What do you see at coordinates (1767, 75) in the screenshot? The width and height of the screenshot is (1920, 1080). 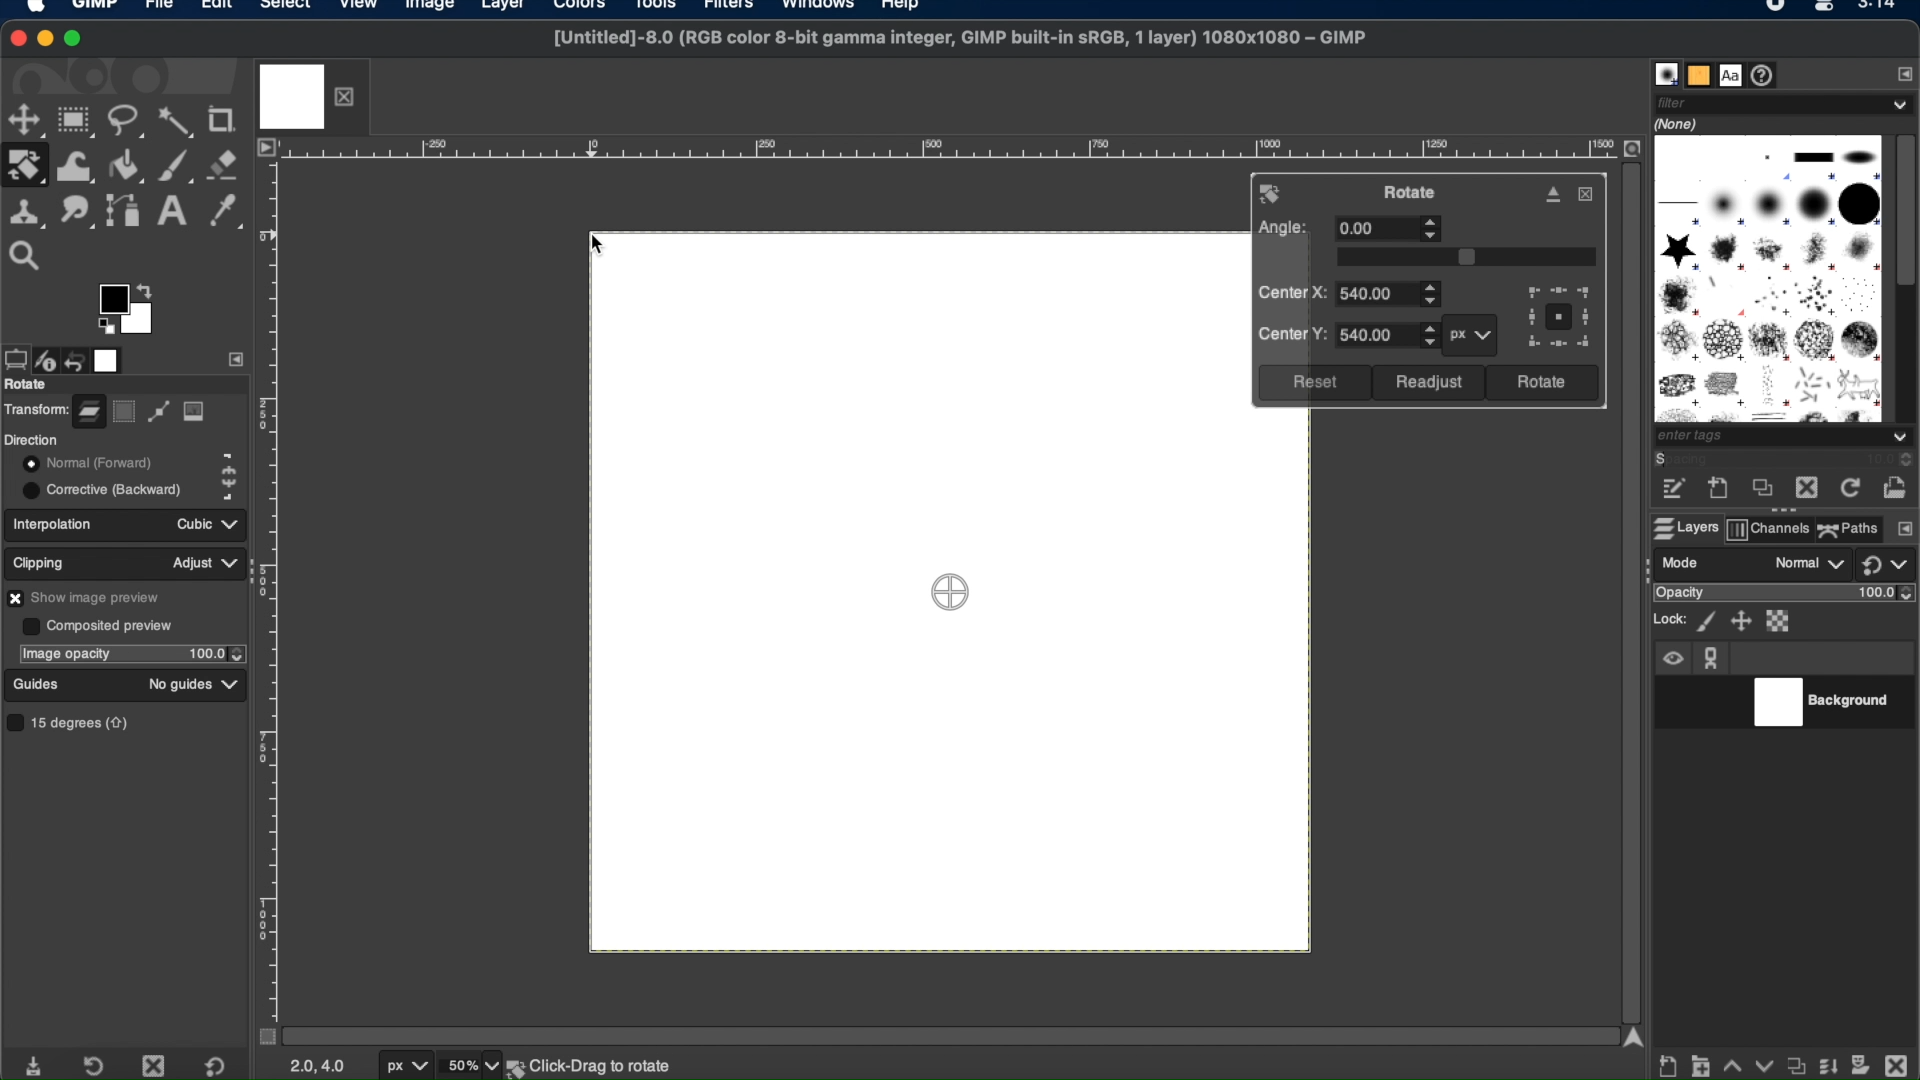 I see `document history` at bounding box center [1767, 75].